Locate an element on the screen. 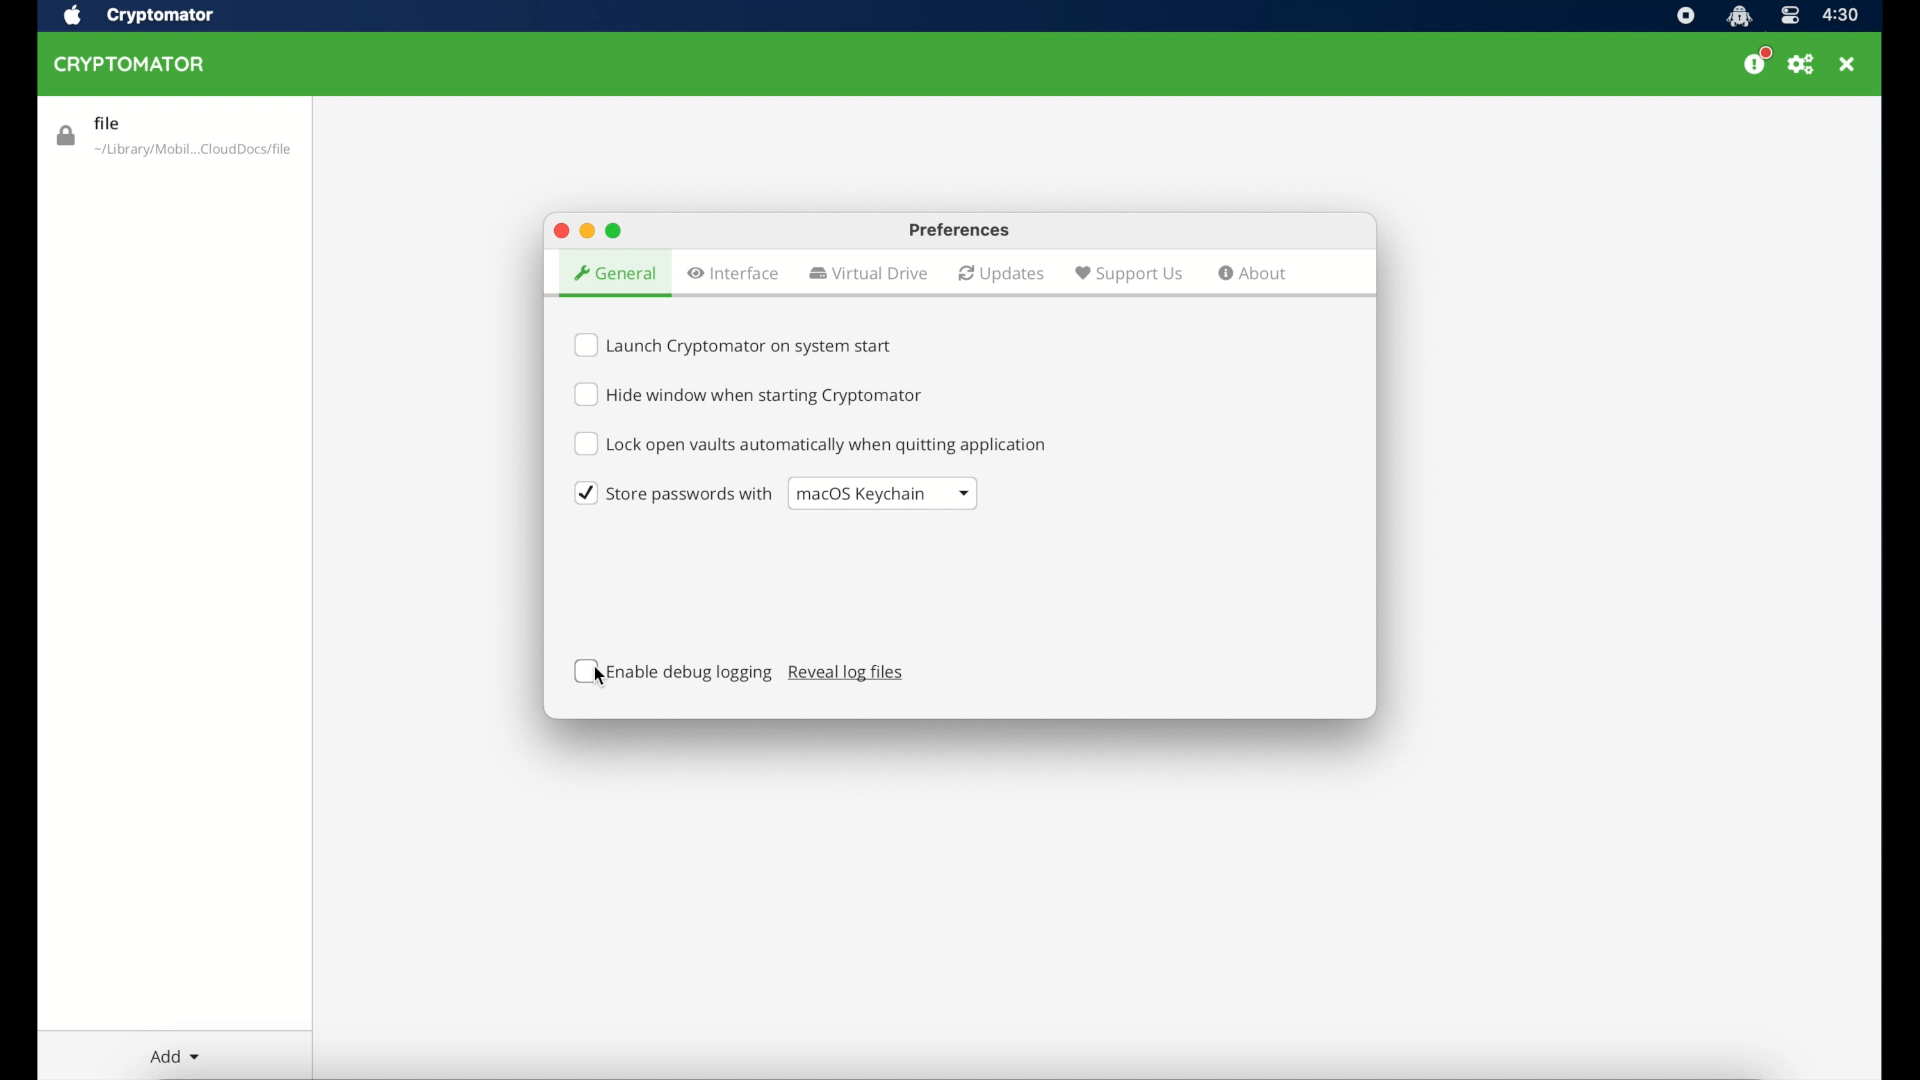  updates is located at coordinates (1002, 274).